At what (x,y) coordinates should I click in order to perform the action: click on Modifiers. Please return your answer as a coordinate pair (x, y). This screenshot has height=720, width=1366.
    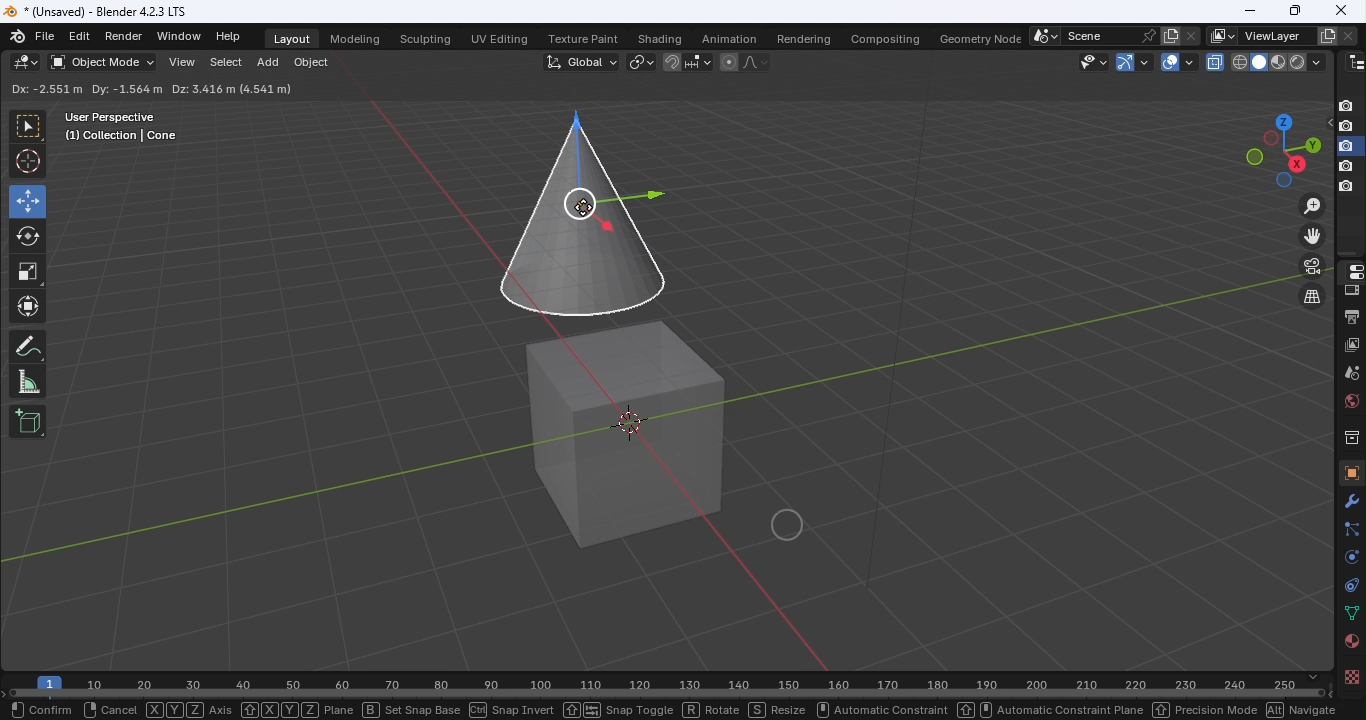
    Looking at the image, I should click on (1352, 500).